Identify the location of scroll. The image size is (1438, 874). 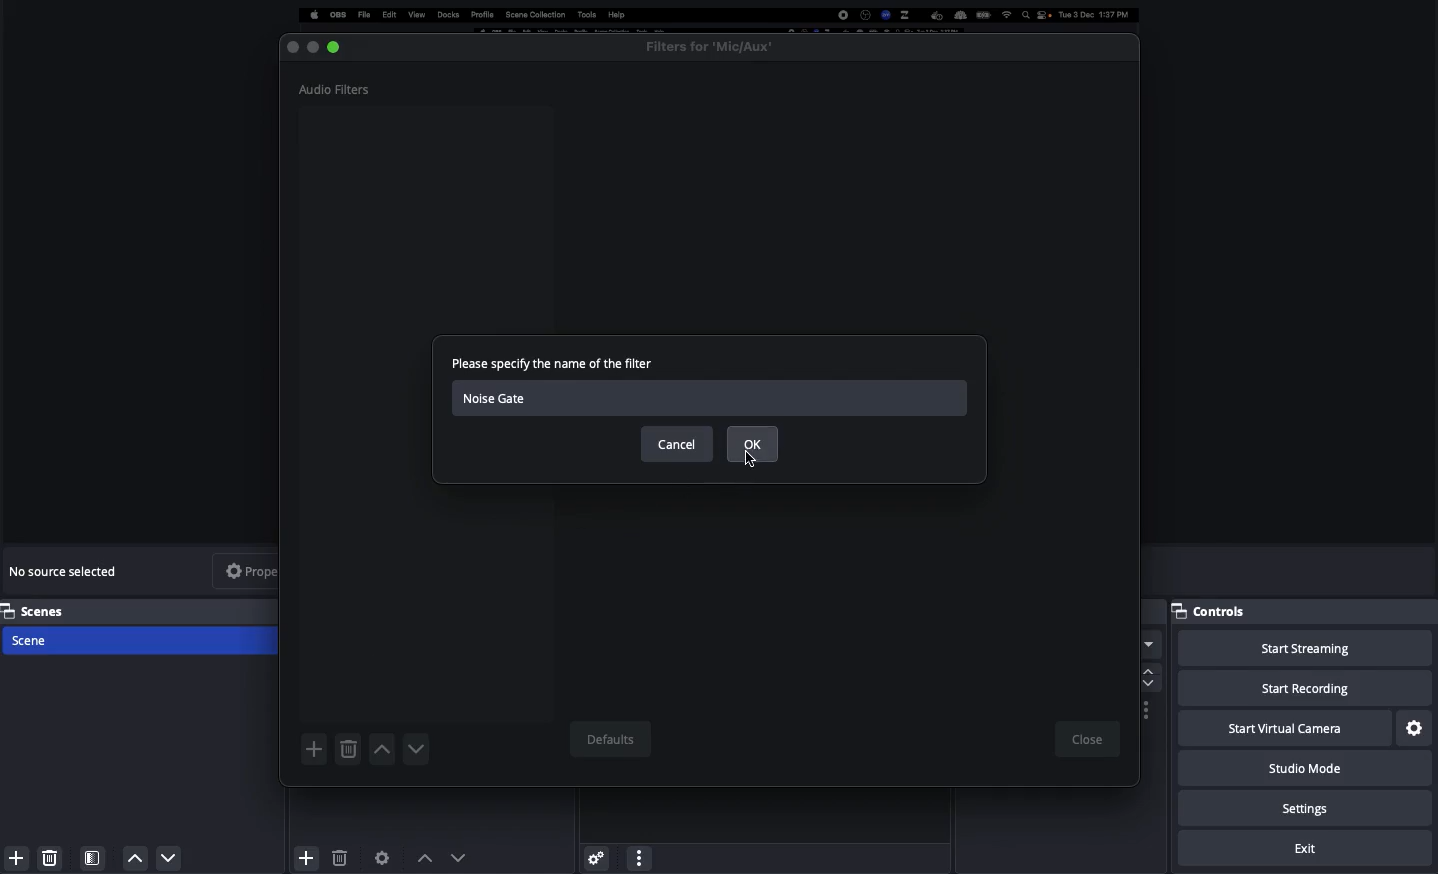
(1146, 677).